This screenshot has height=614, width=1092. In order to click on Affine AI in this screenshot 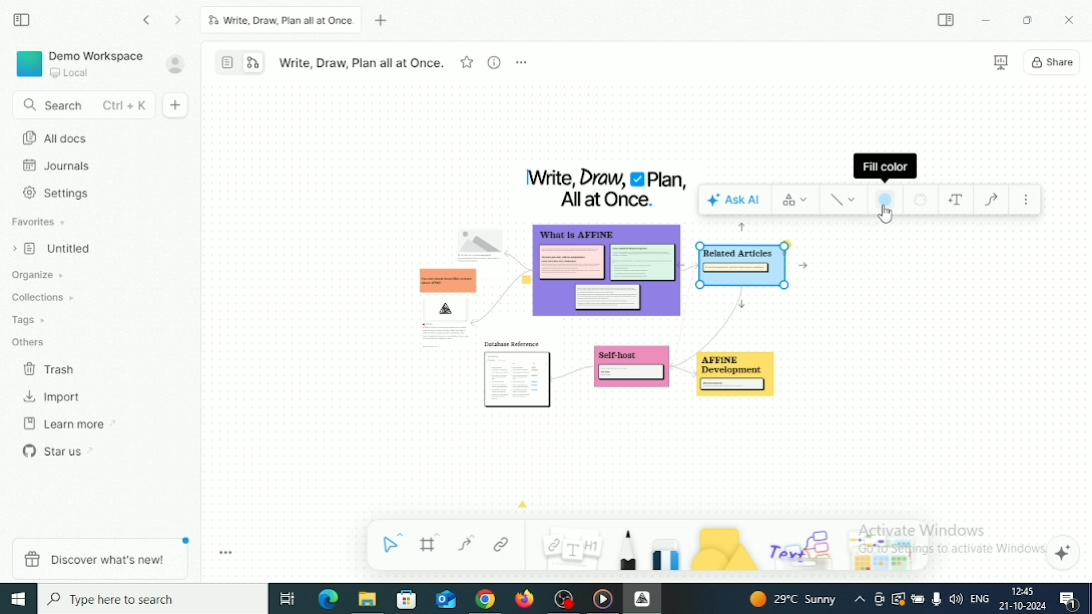, I will do `click(1064, 553)`.